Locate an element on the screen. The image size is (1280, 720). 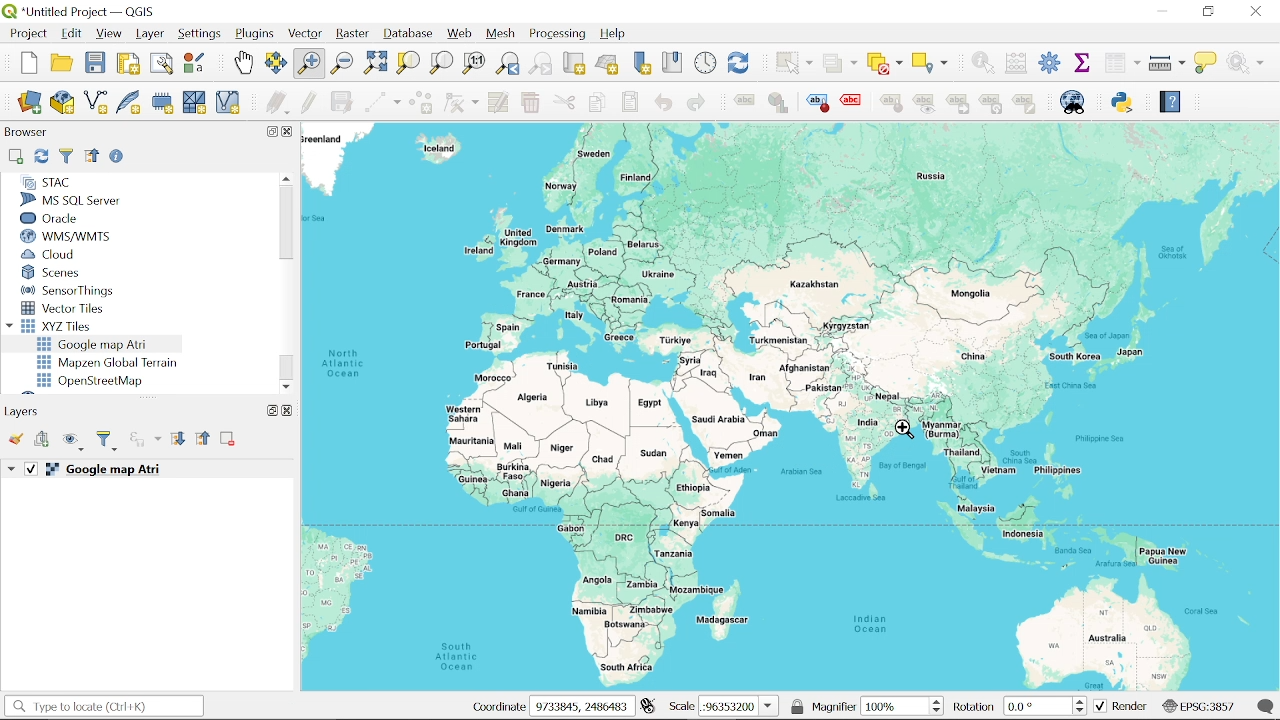
Open the layer styling panel is located at coordinates (18, 440).